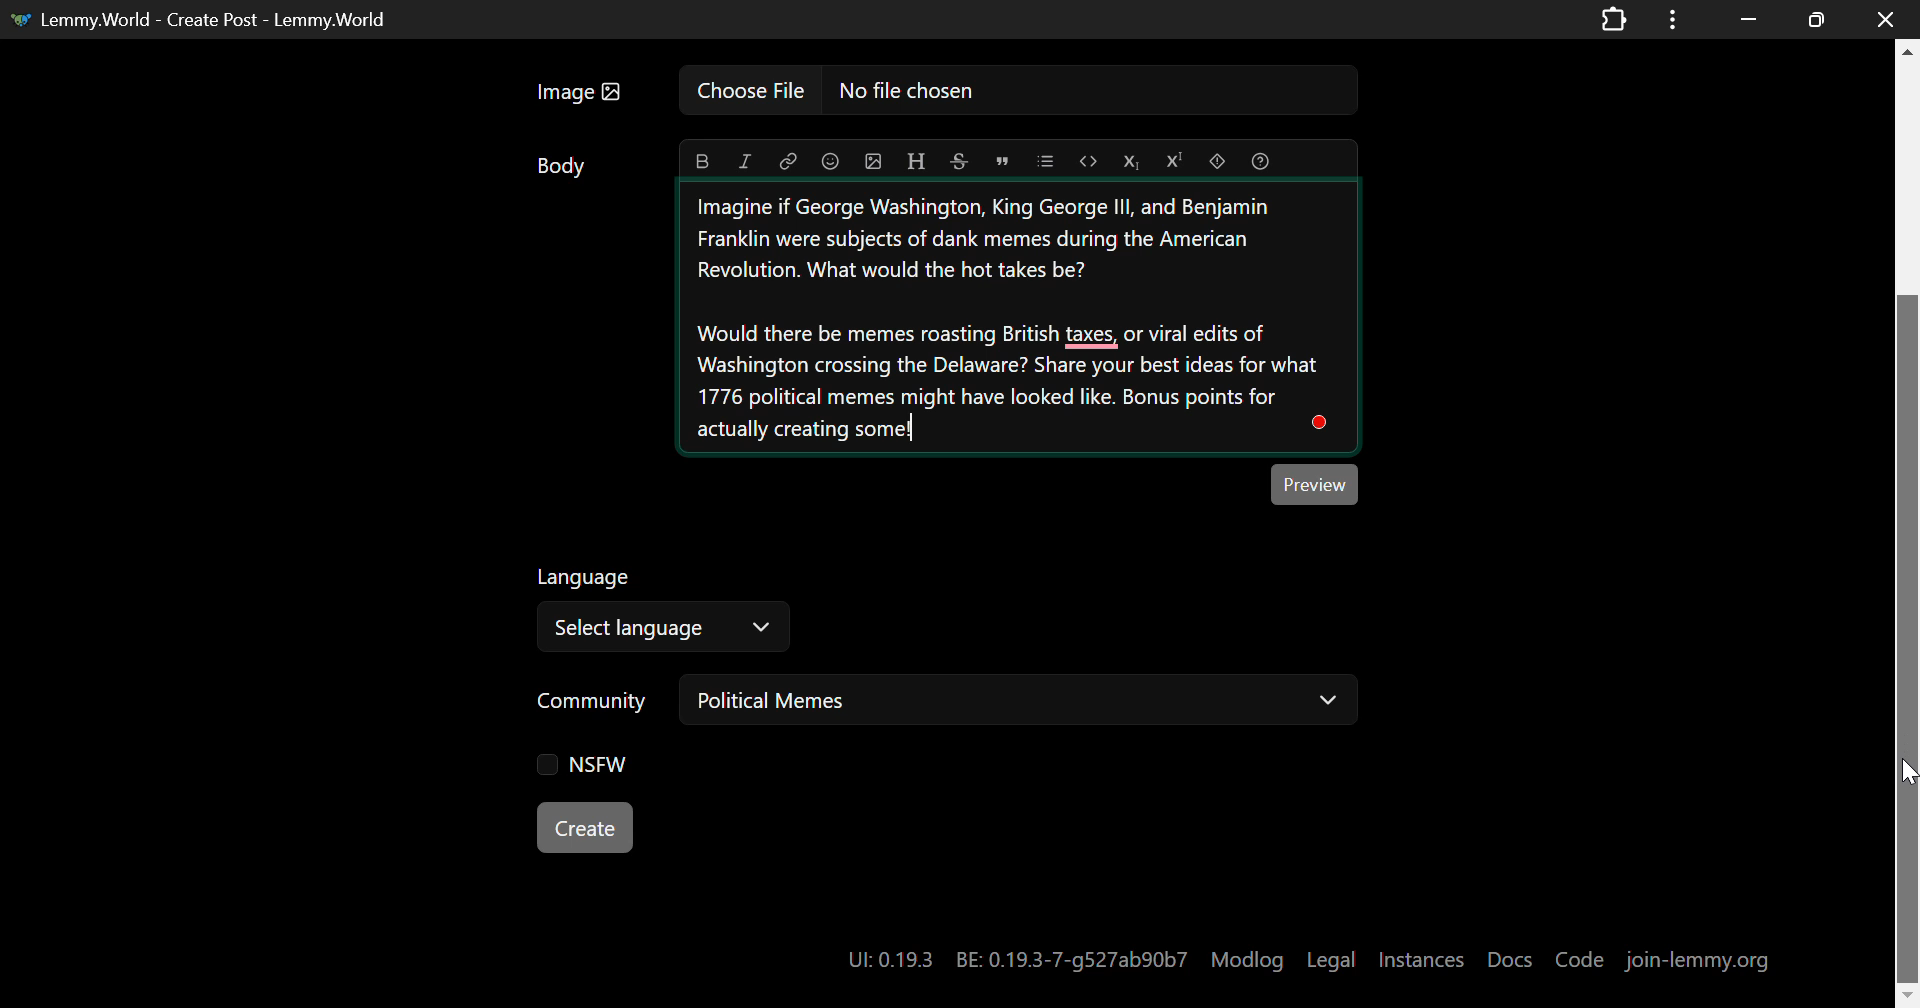  I want to click on Quote, so click(1002, 161).